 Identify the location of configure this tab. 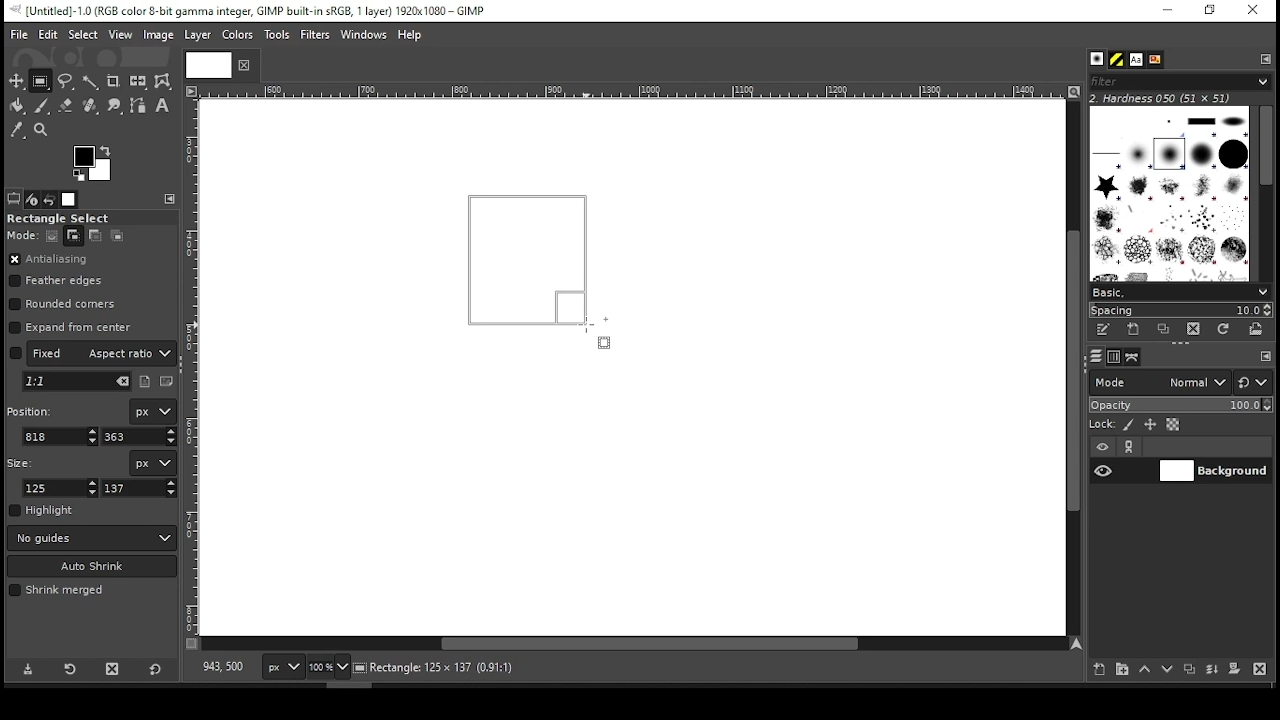
(1267, 58).